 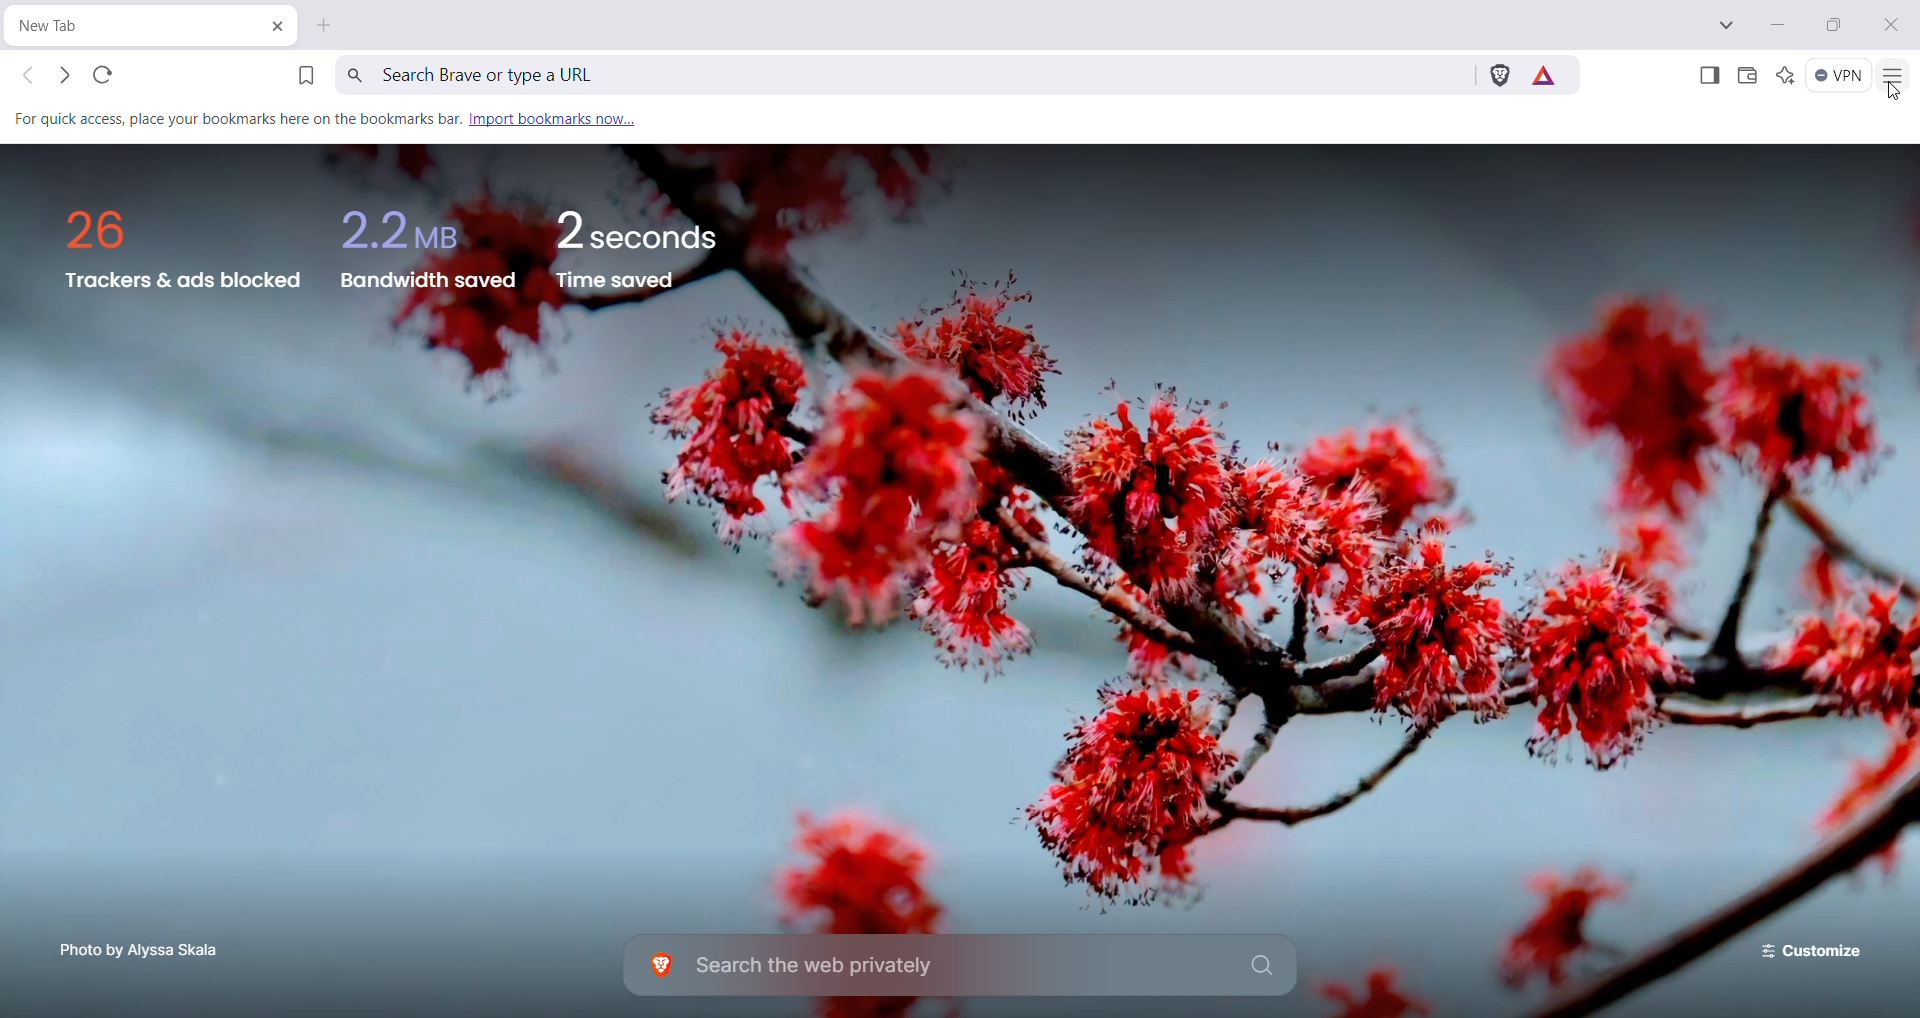 I want to click on 26 Trackers & ads blocked, so click(x=175, y=249).